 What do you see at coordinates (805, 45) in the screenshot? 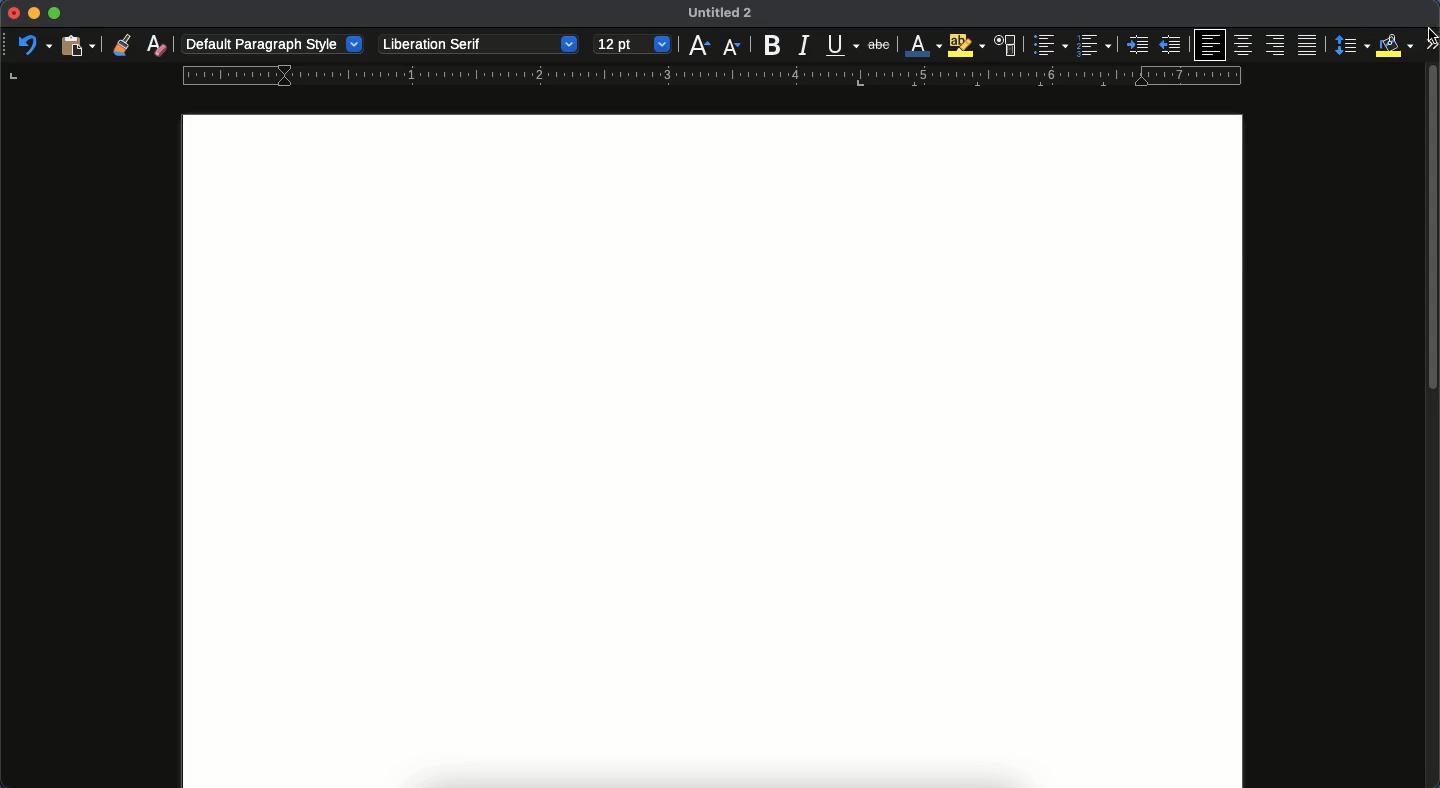
I see `italics` at bounding box center [805, 45].